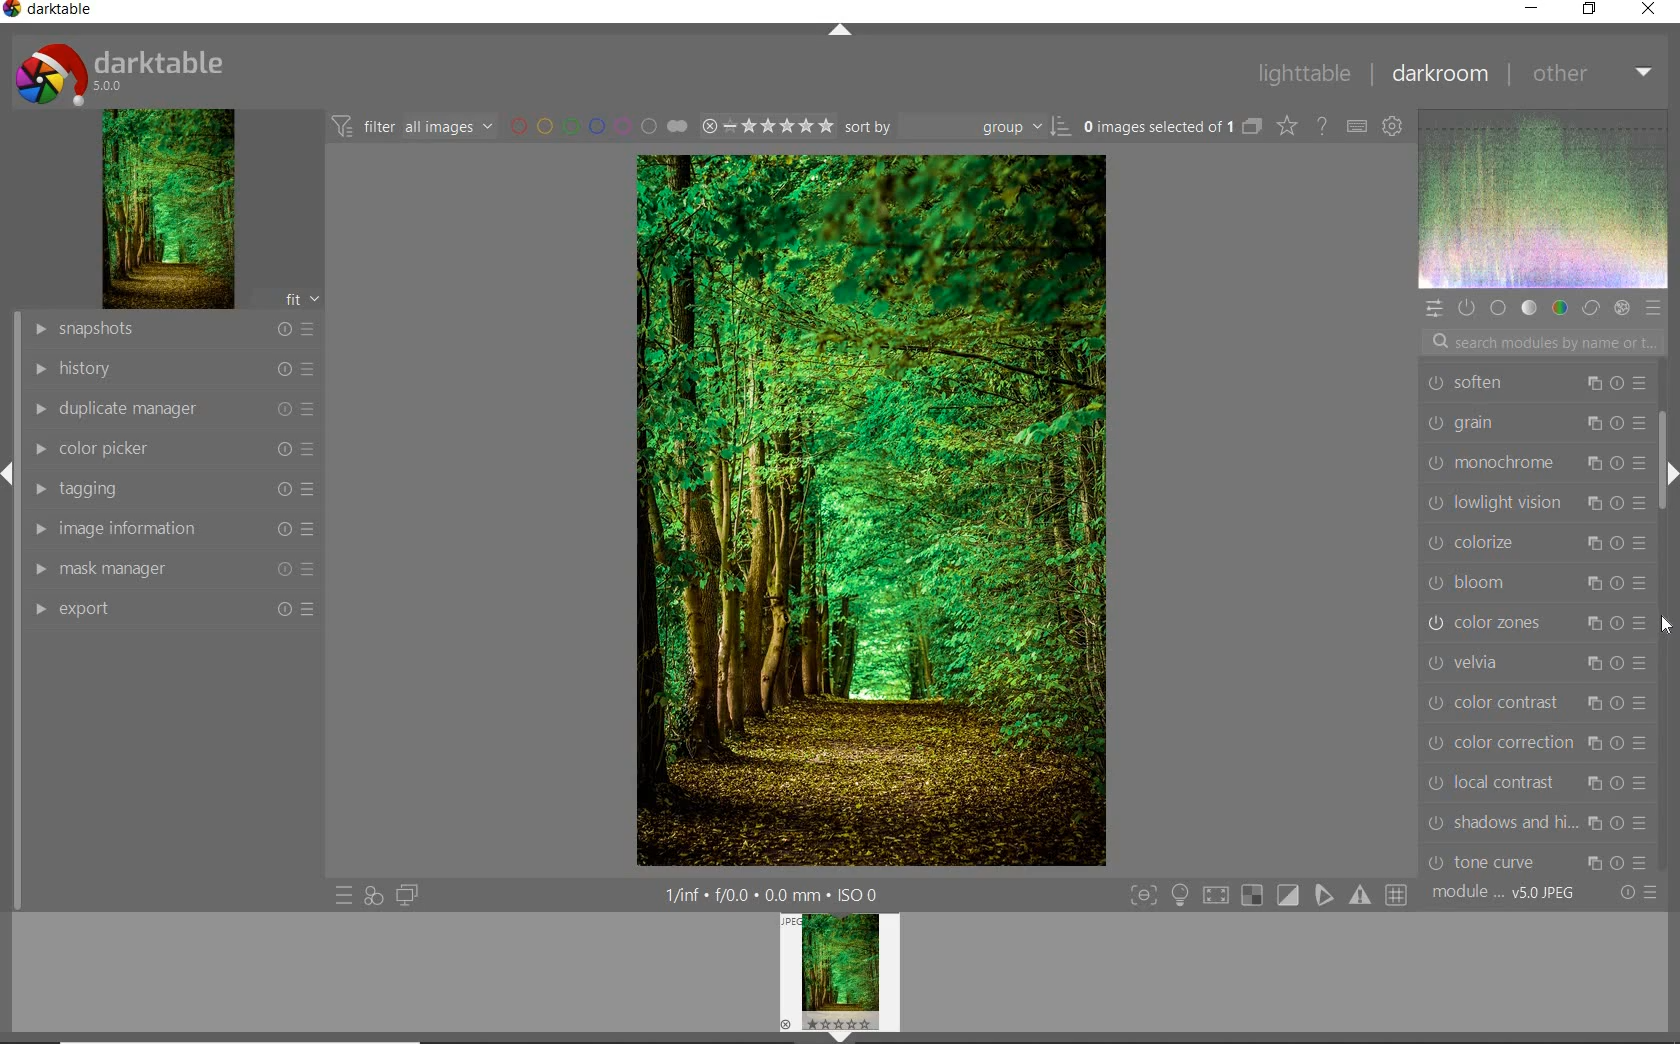 Image resolution: width=1680 pixels, height=1044 pixels. What do you see at coordinates (1358, 125) in the screenshot?
I see `DEFINE KEYBOARD SHOTCUT` at bounding box center [1358, 125].